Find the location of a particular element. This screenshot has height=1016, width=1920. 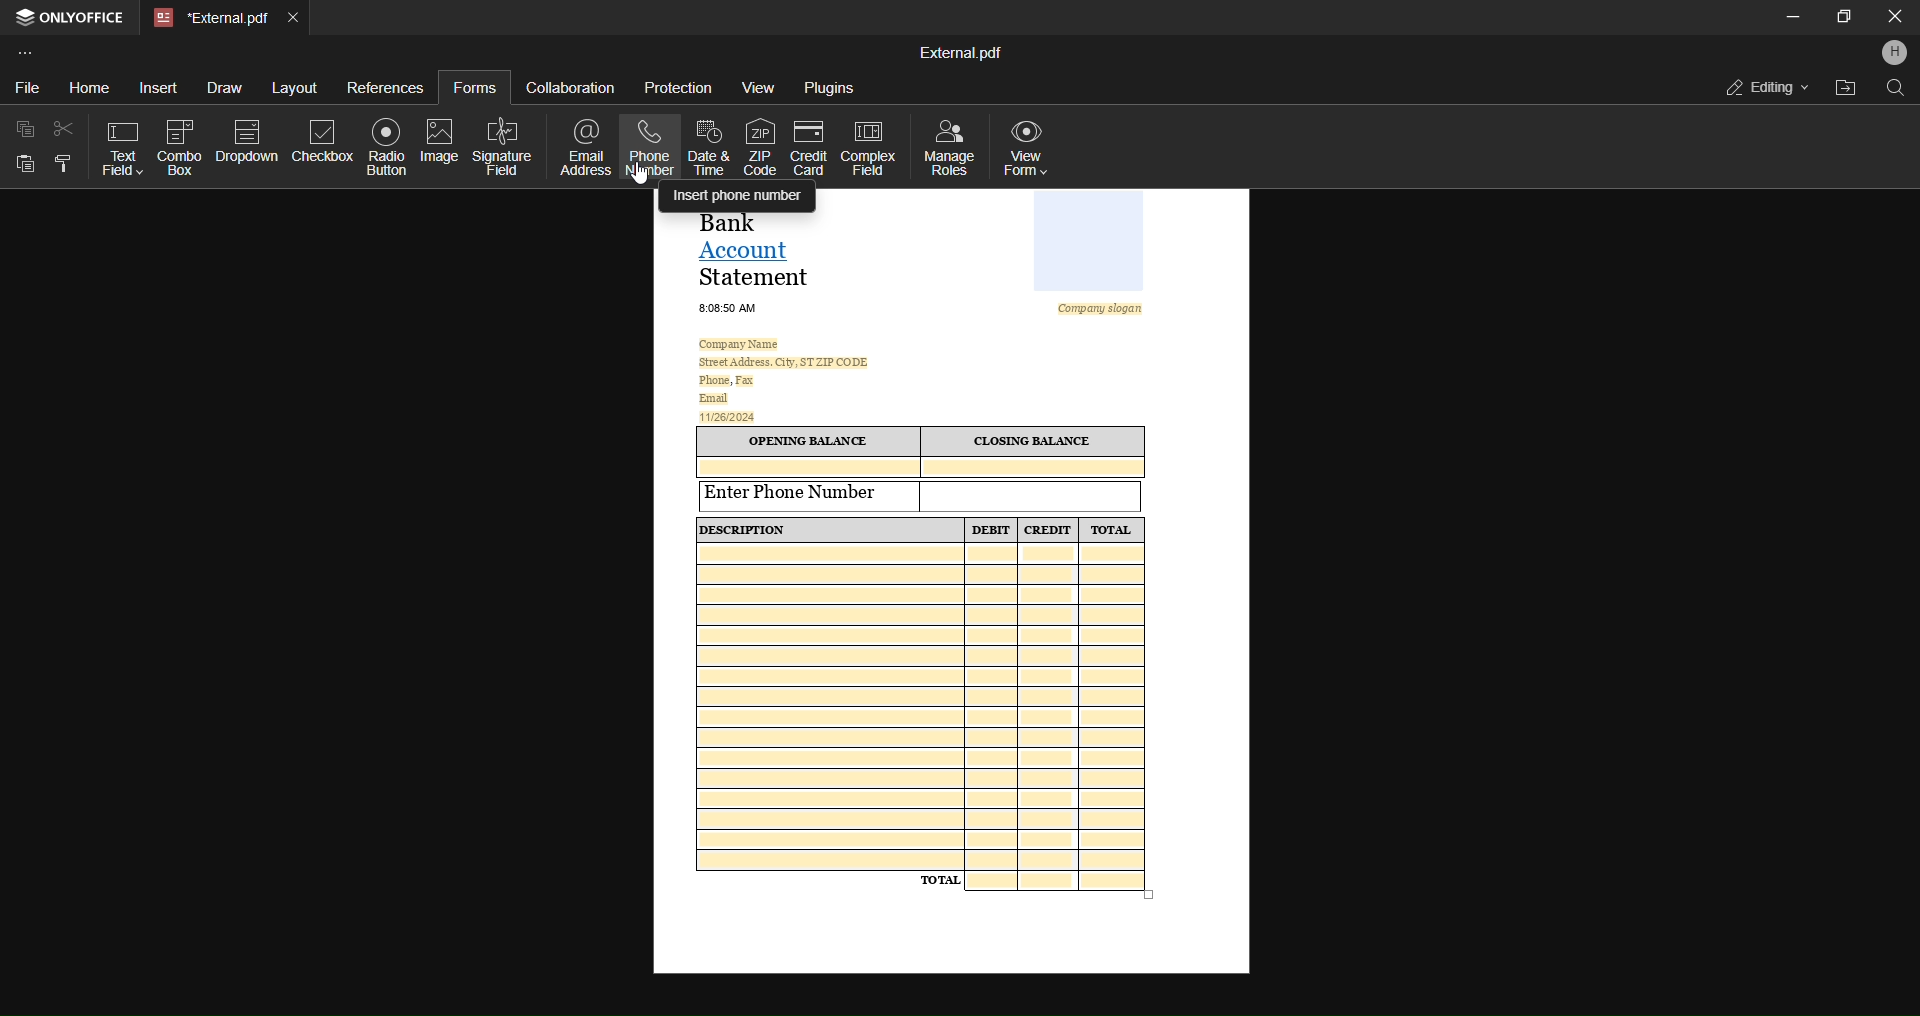

open file location is located at coordinates (1845, 87).